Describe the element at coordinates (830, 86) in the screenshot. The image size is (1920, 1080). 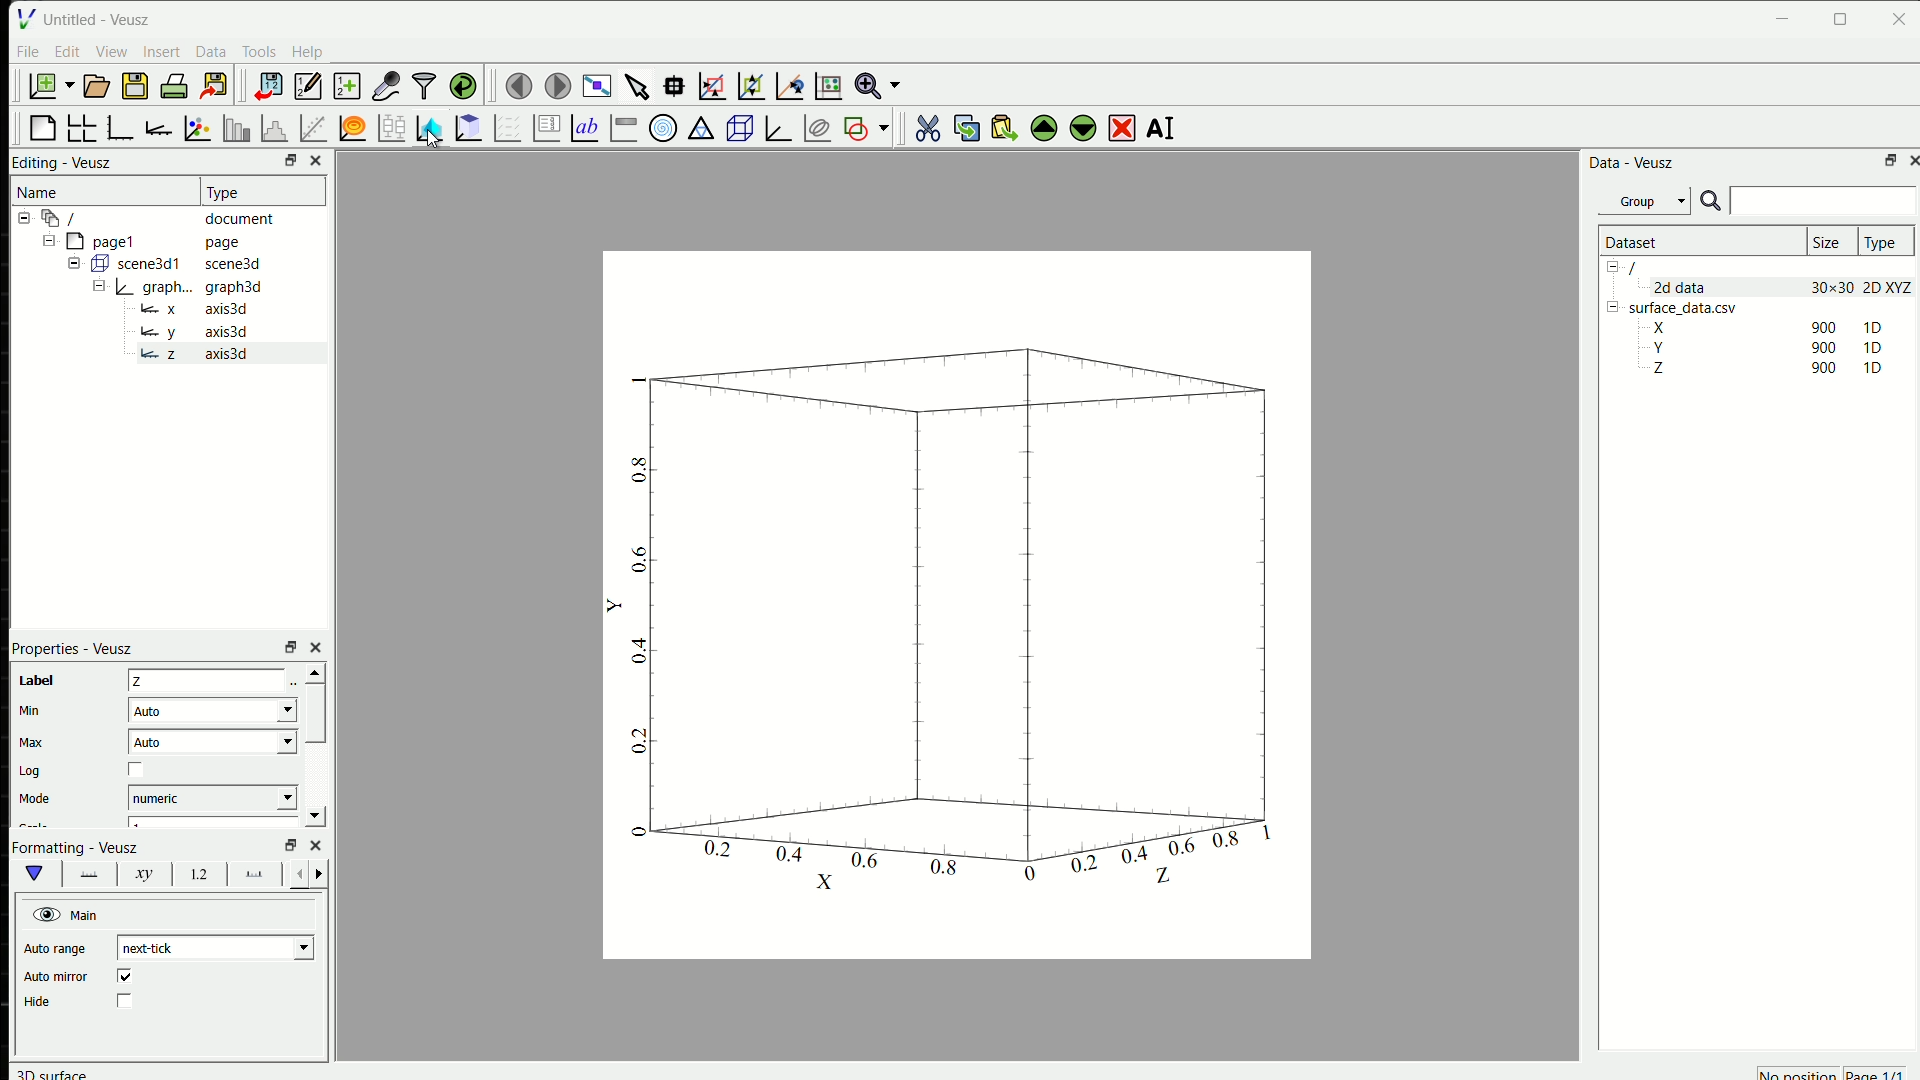
I see `click to reset graph axis` at that location.